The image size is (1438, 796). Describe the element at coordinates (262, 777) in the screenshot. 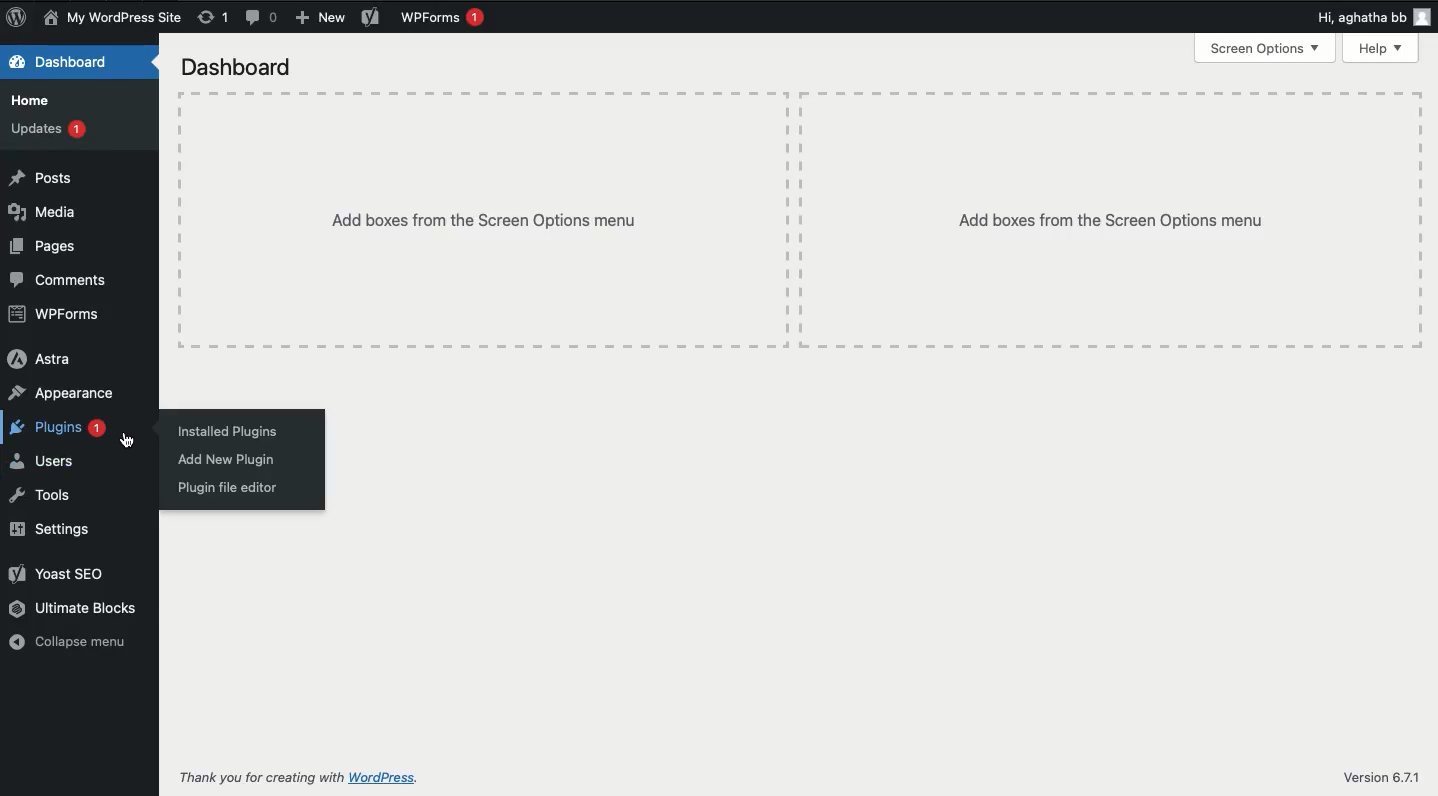

I see `Thank you for creating with WordPress` at that location.